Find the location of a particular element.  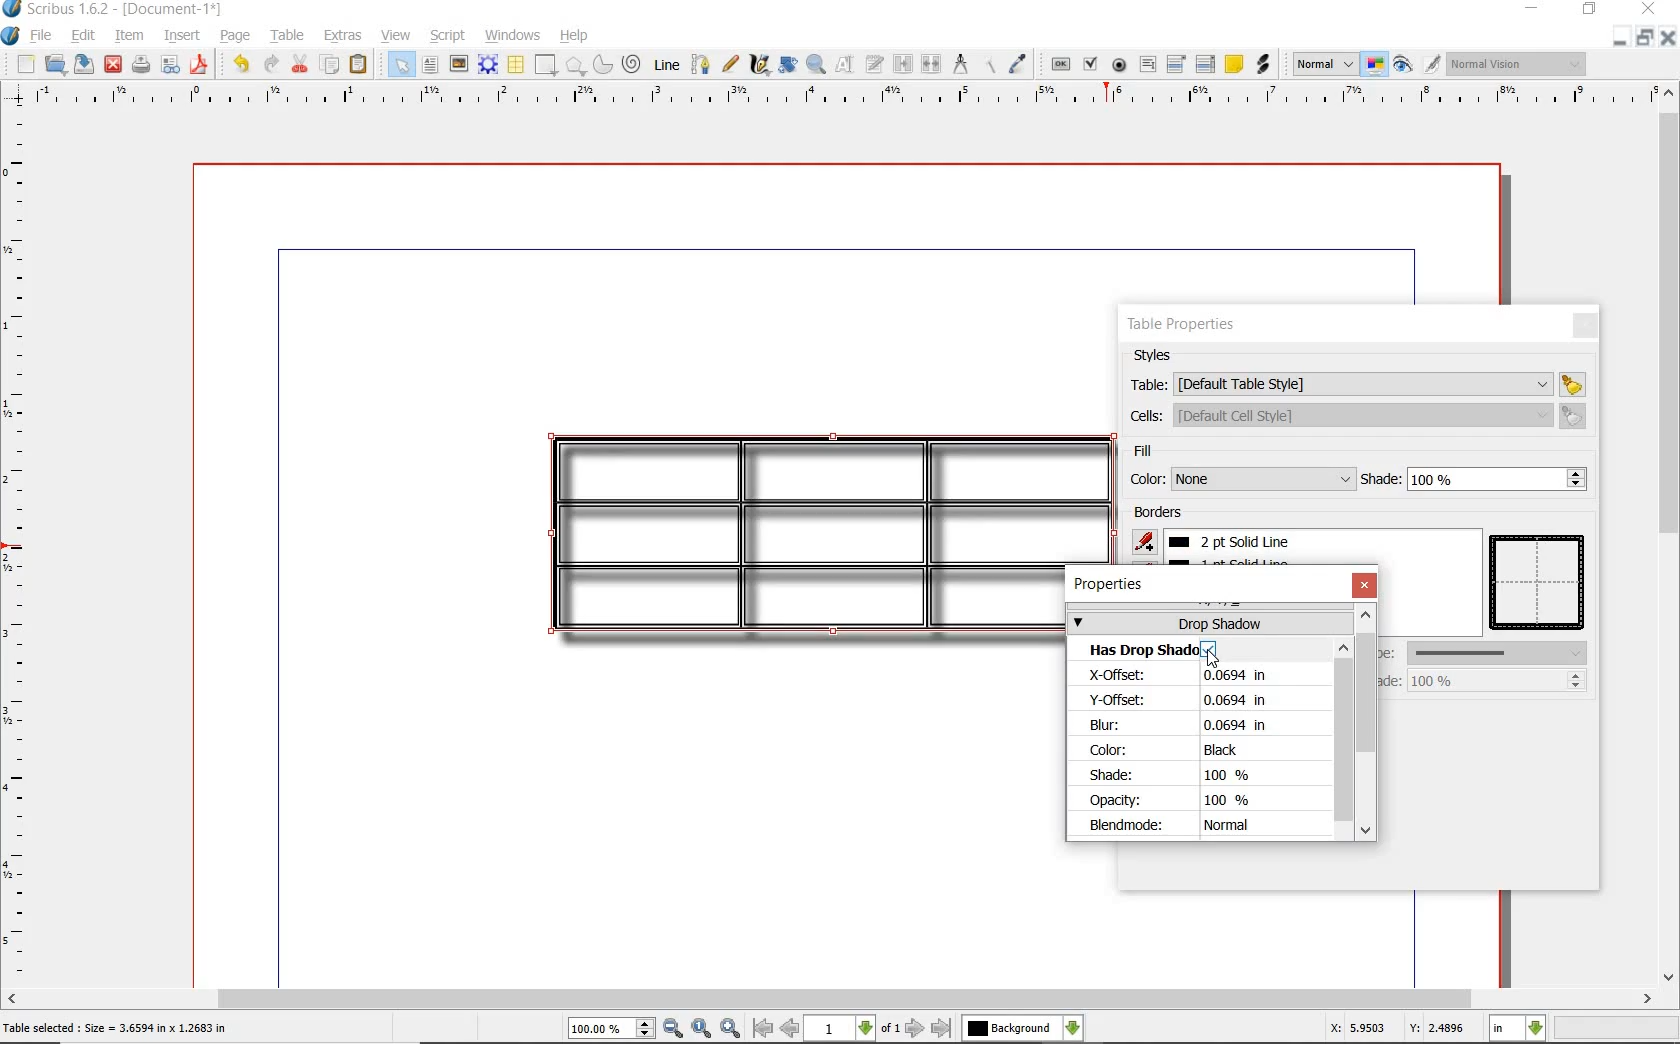

properties is located at coordinates (1113, 585).